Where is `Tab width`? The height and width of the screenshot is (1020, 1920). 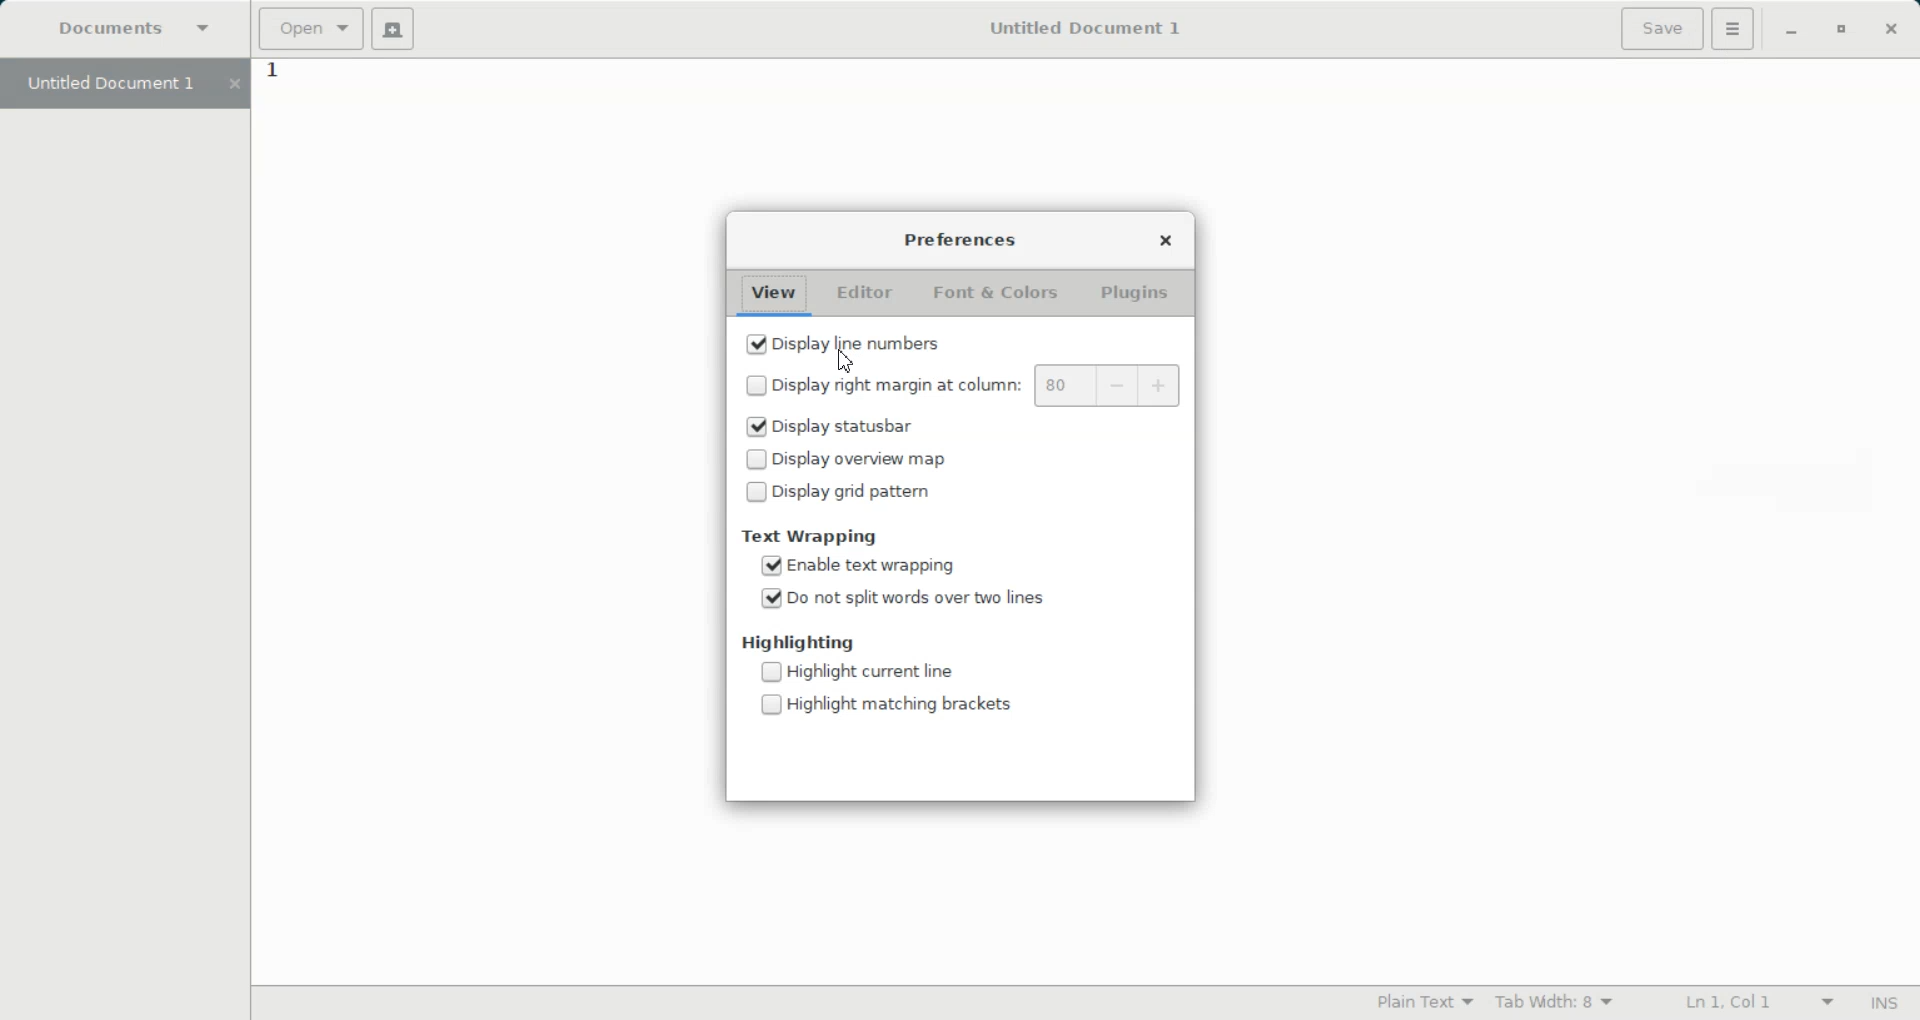
Tab width is located at coordinates (1555, 1001).